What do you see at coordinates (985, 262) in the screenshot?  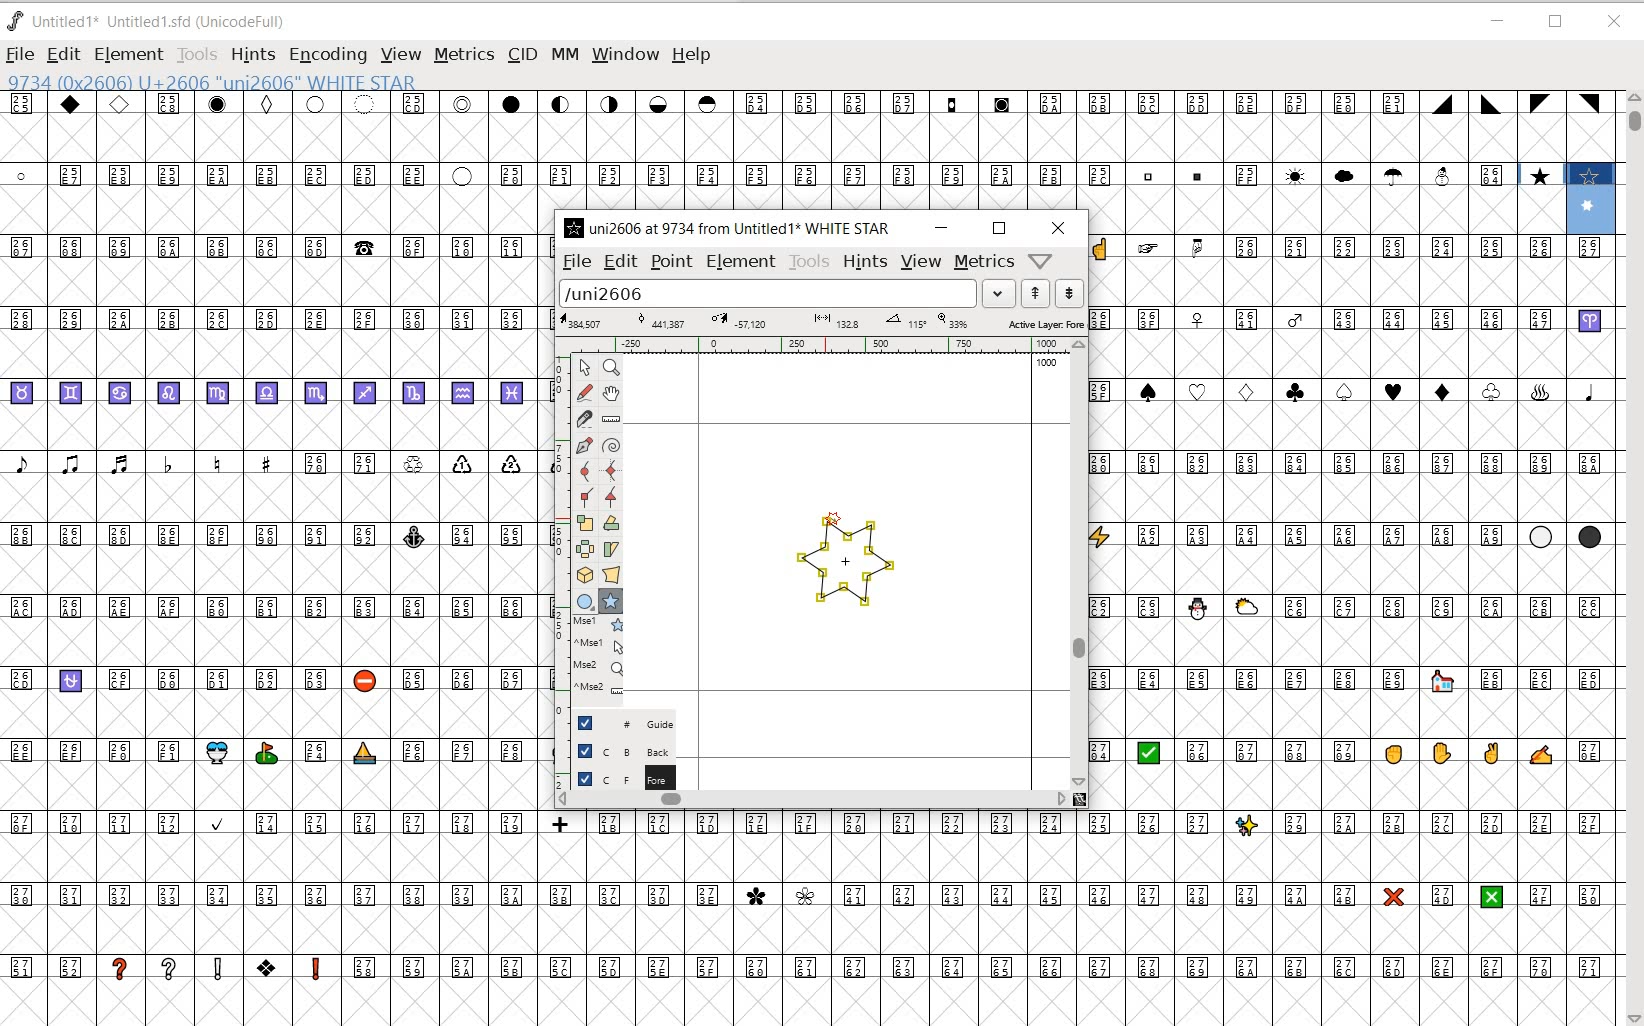 I see `metrics` at bounding box center [985, 262].